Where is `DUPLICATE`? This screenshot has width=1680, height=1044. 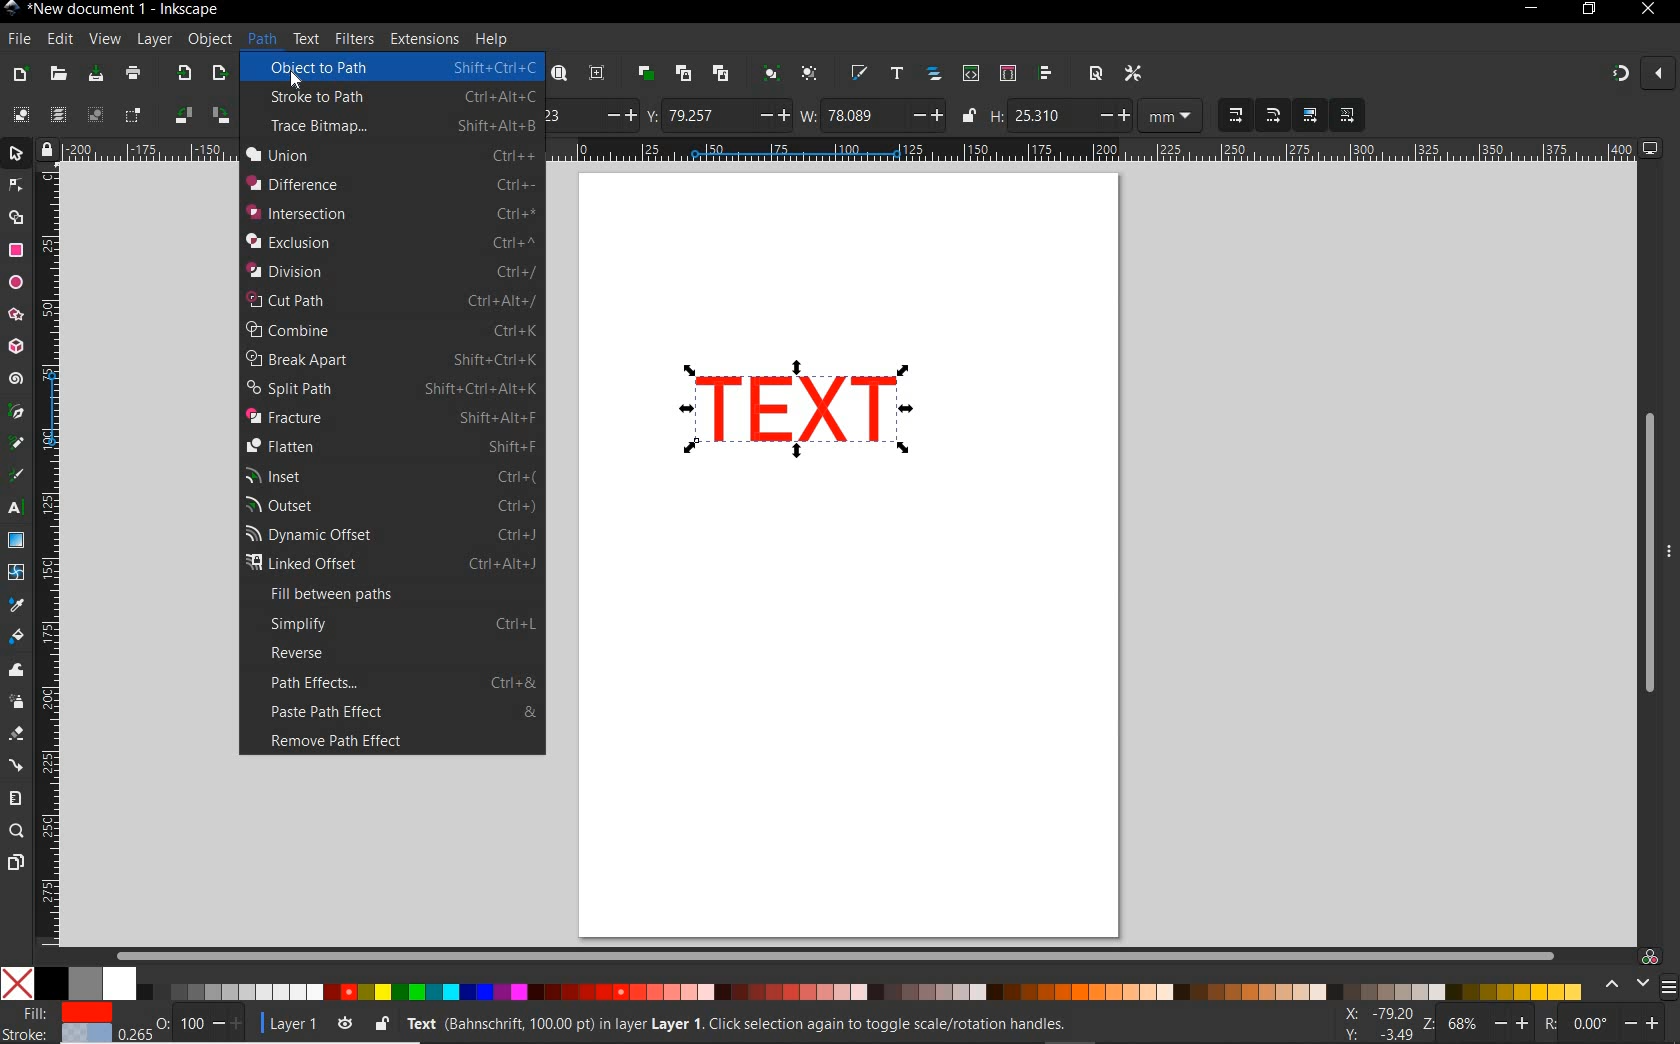 DUPLICATE is located at coordinates (643, 74).